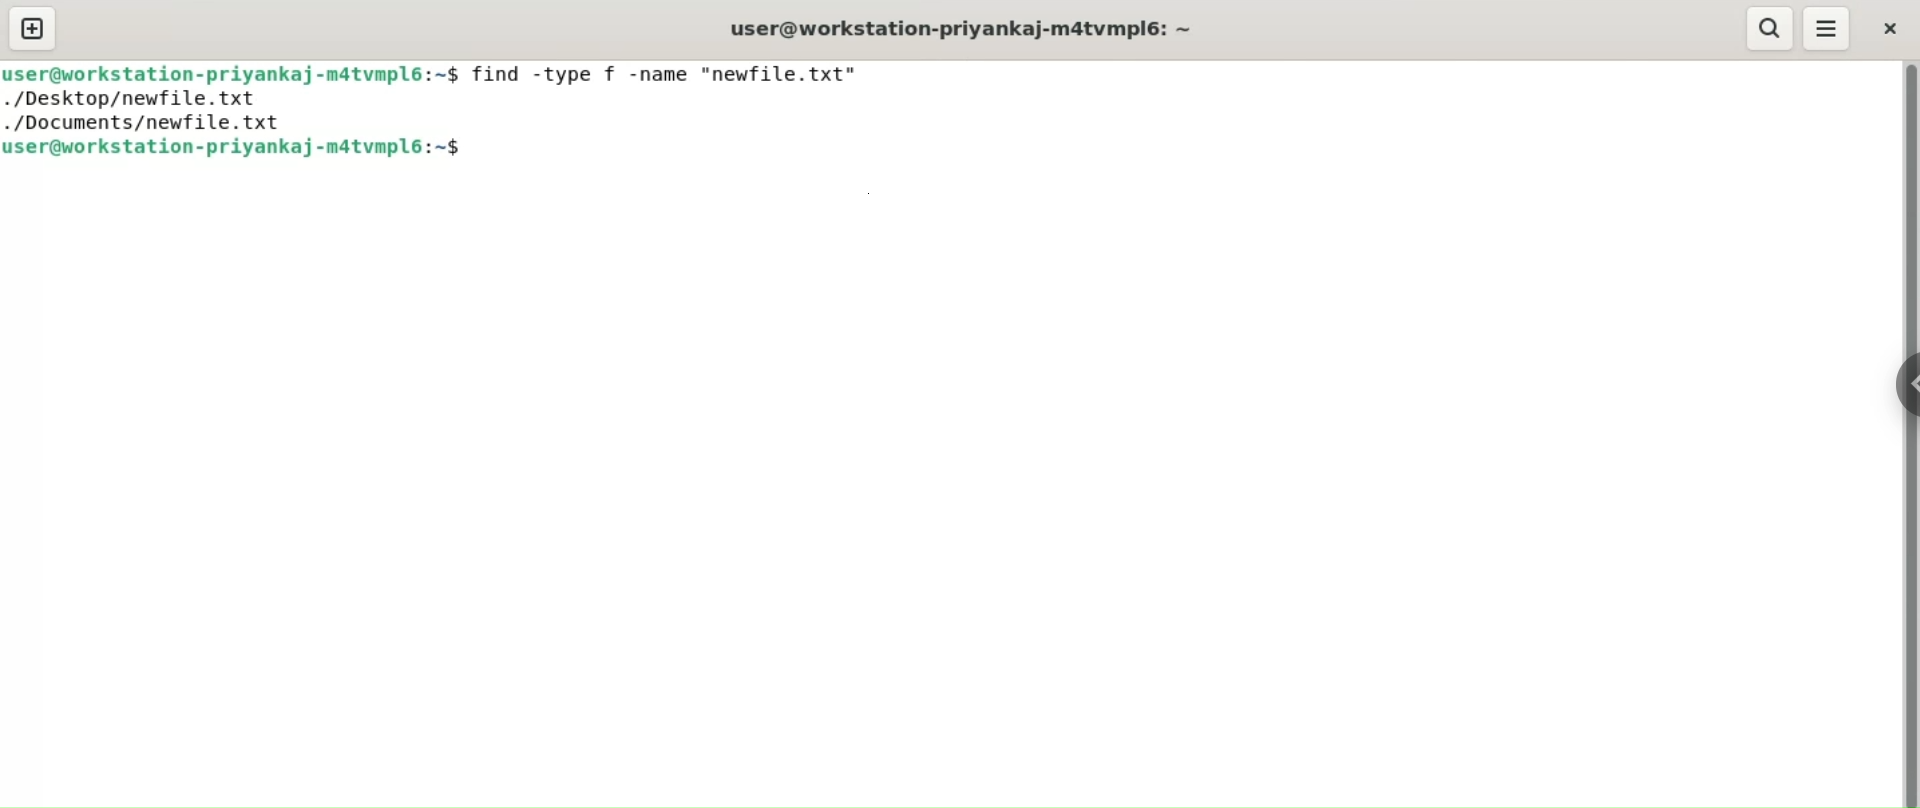 This screenshot has width=1920, height=808. I want to click on command input, so click(1179, 150).